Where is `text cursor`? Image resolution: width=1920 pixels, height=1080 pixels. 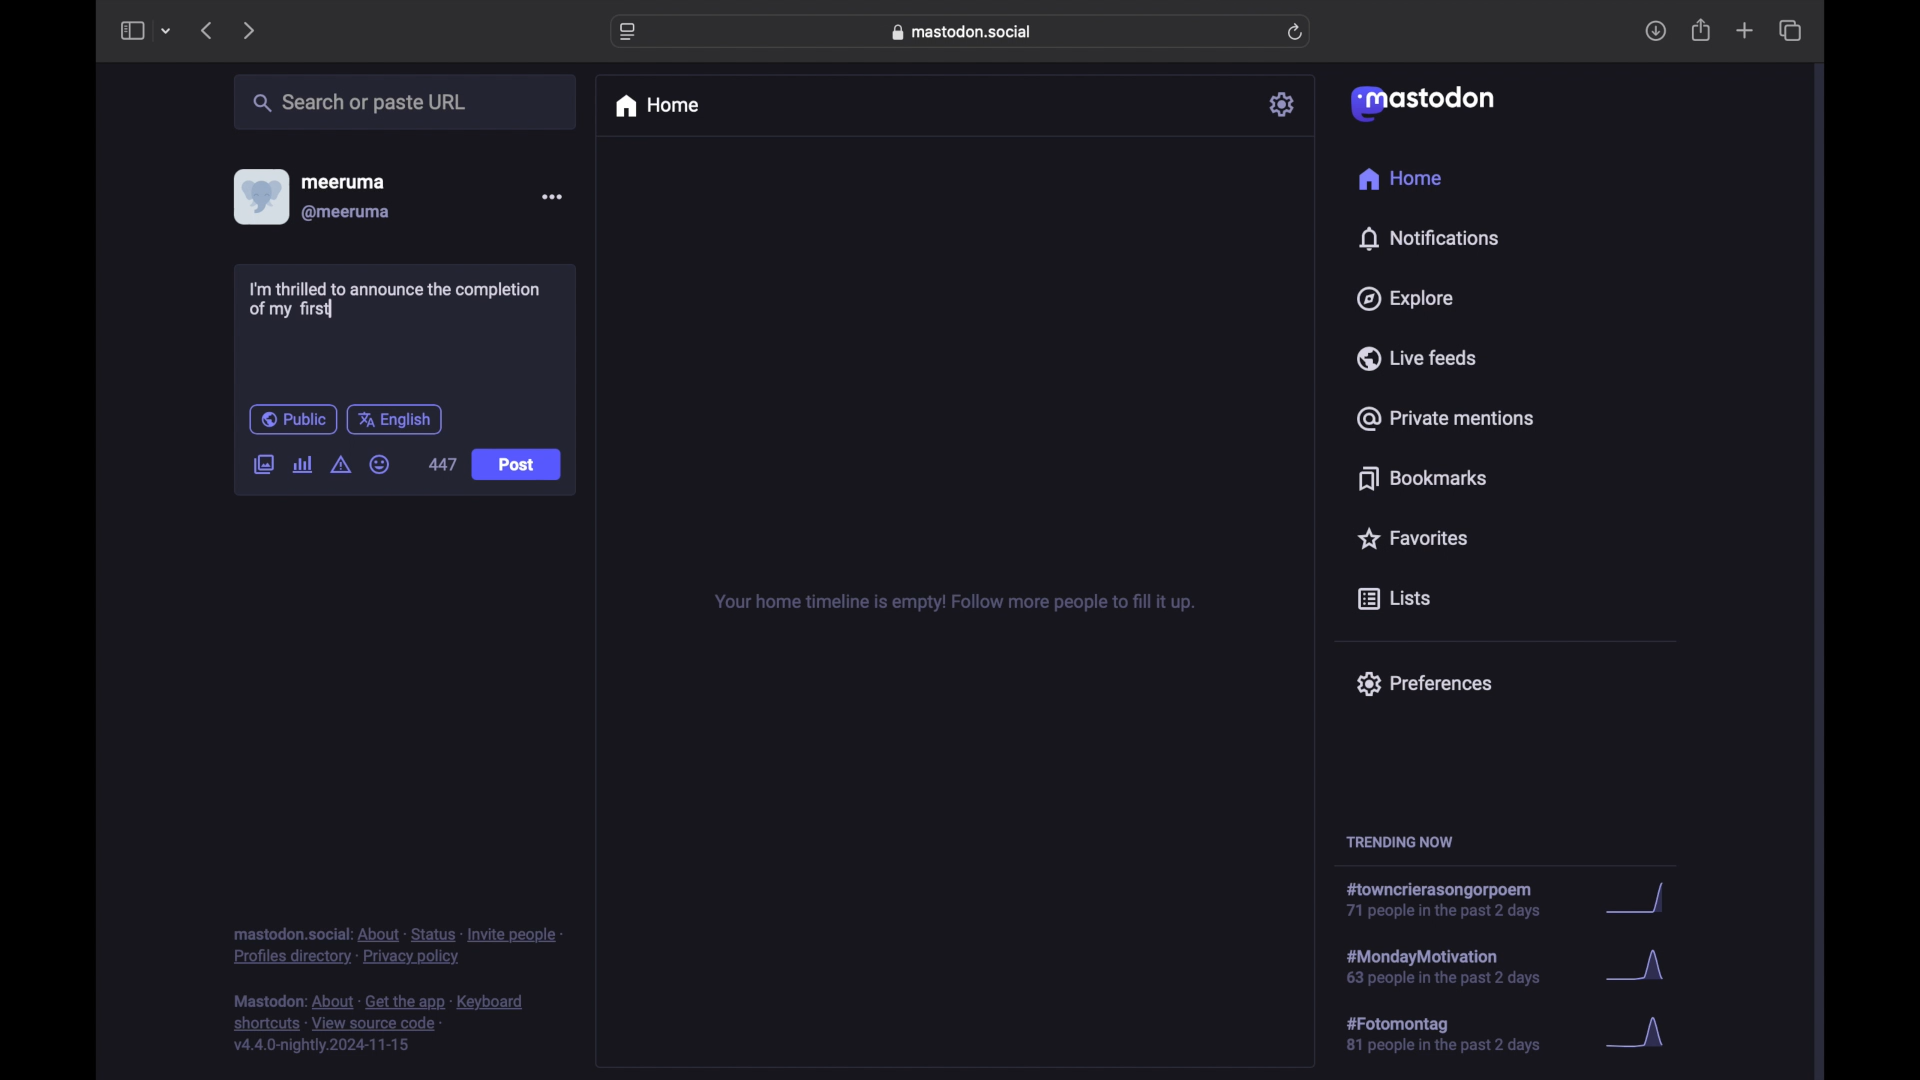 text cursor is located at coordinates (331, 307).